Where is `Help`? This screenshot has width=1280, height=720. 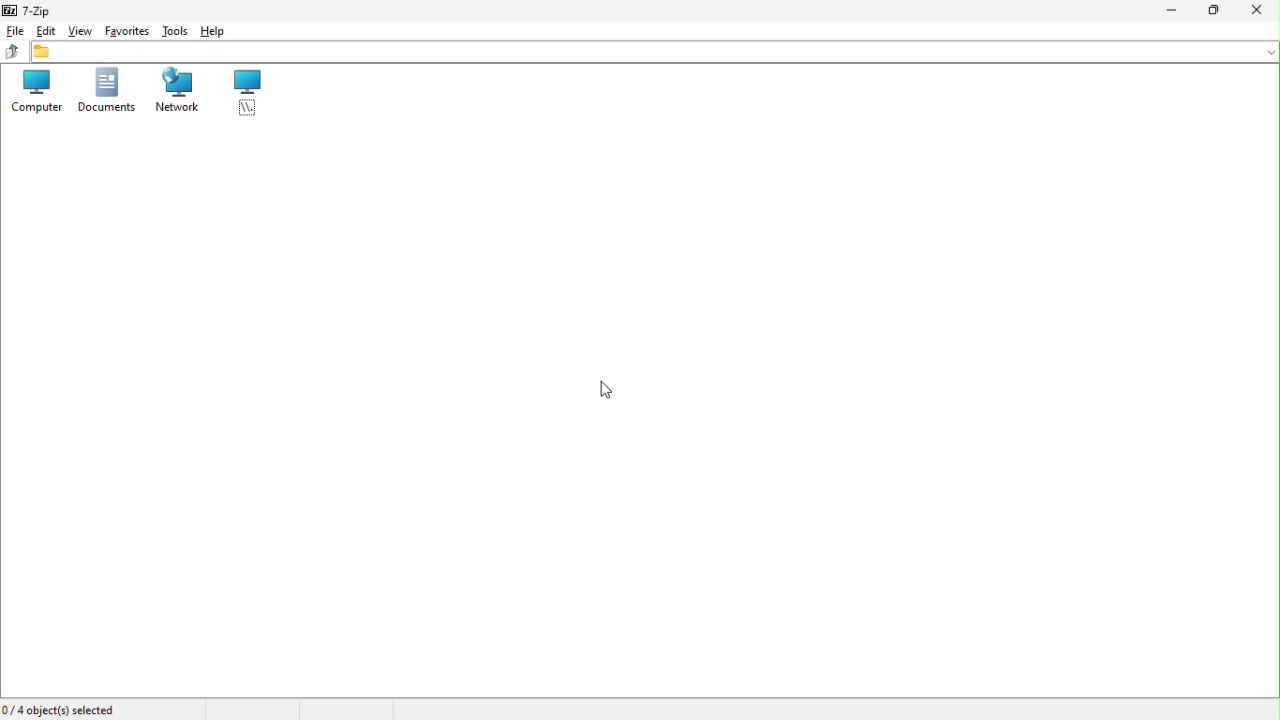 Help is located at coordinates (221, 29).